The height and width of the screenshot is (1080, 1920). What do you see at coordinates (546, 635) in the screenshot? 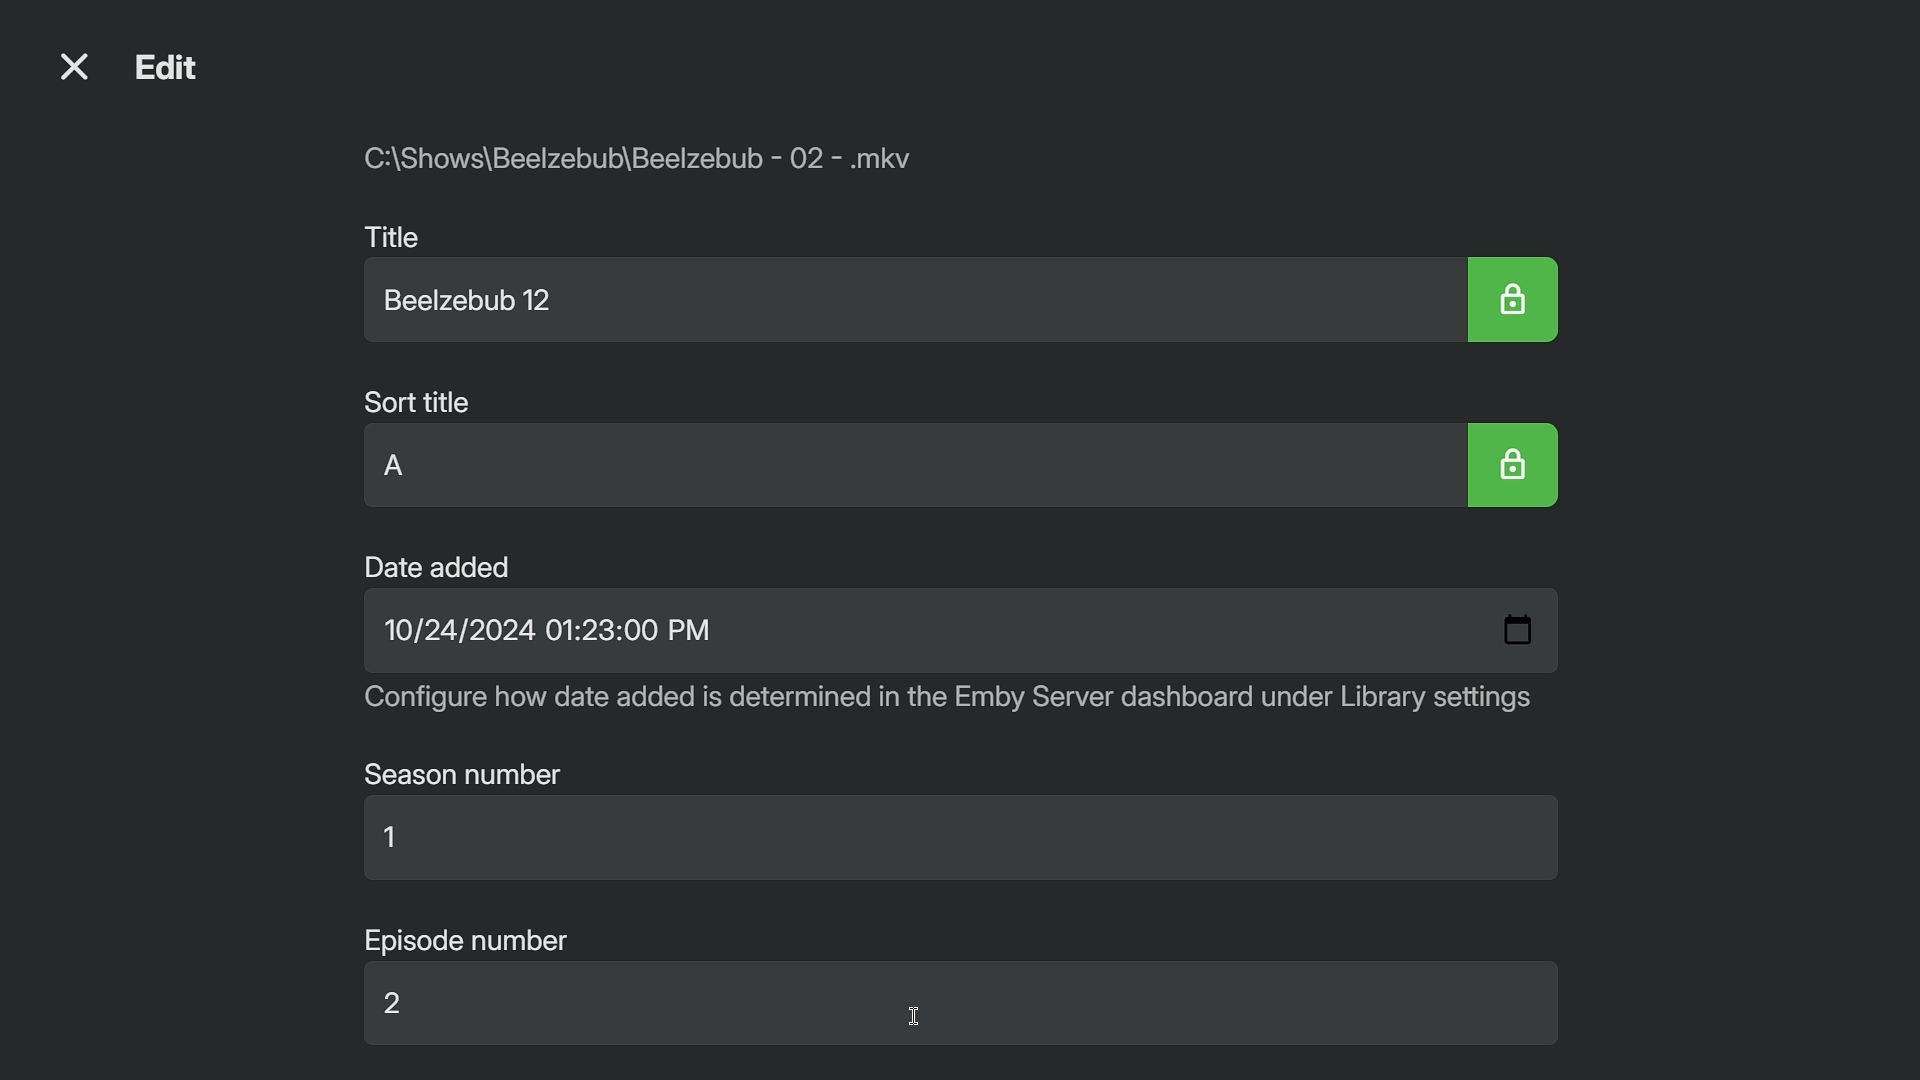
I see `Date and time` at bounding box center [546, 635].